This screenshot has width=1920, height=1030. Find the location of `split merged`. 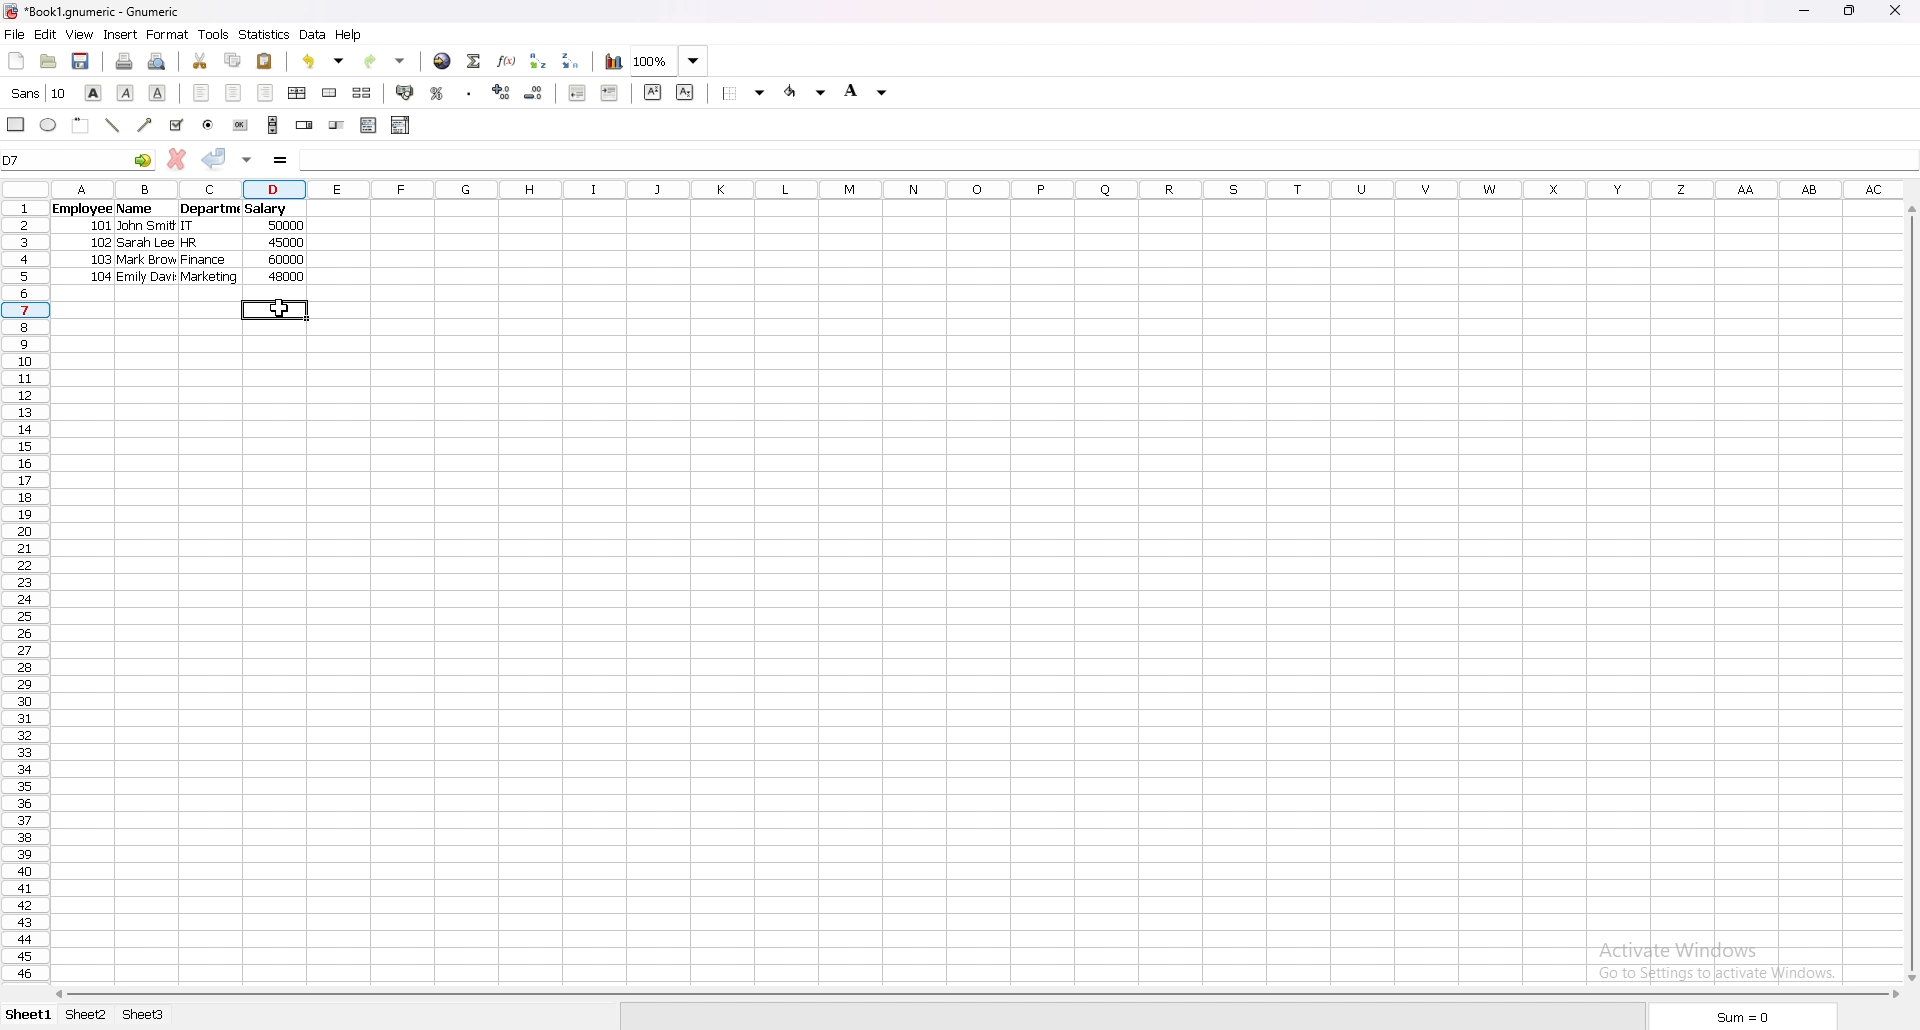

split merged is located at coordinates (363, 91).